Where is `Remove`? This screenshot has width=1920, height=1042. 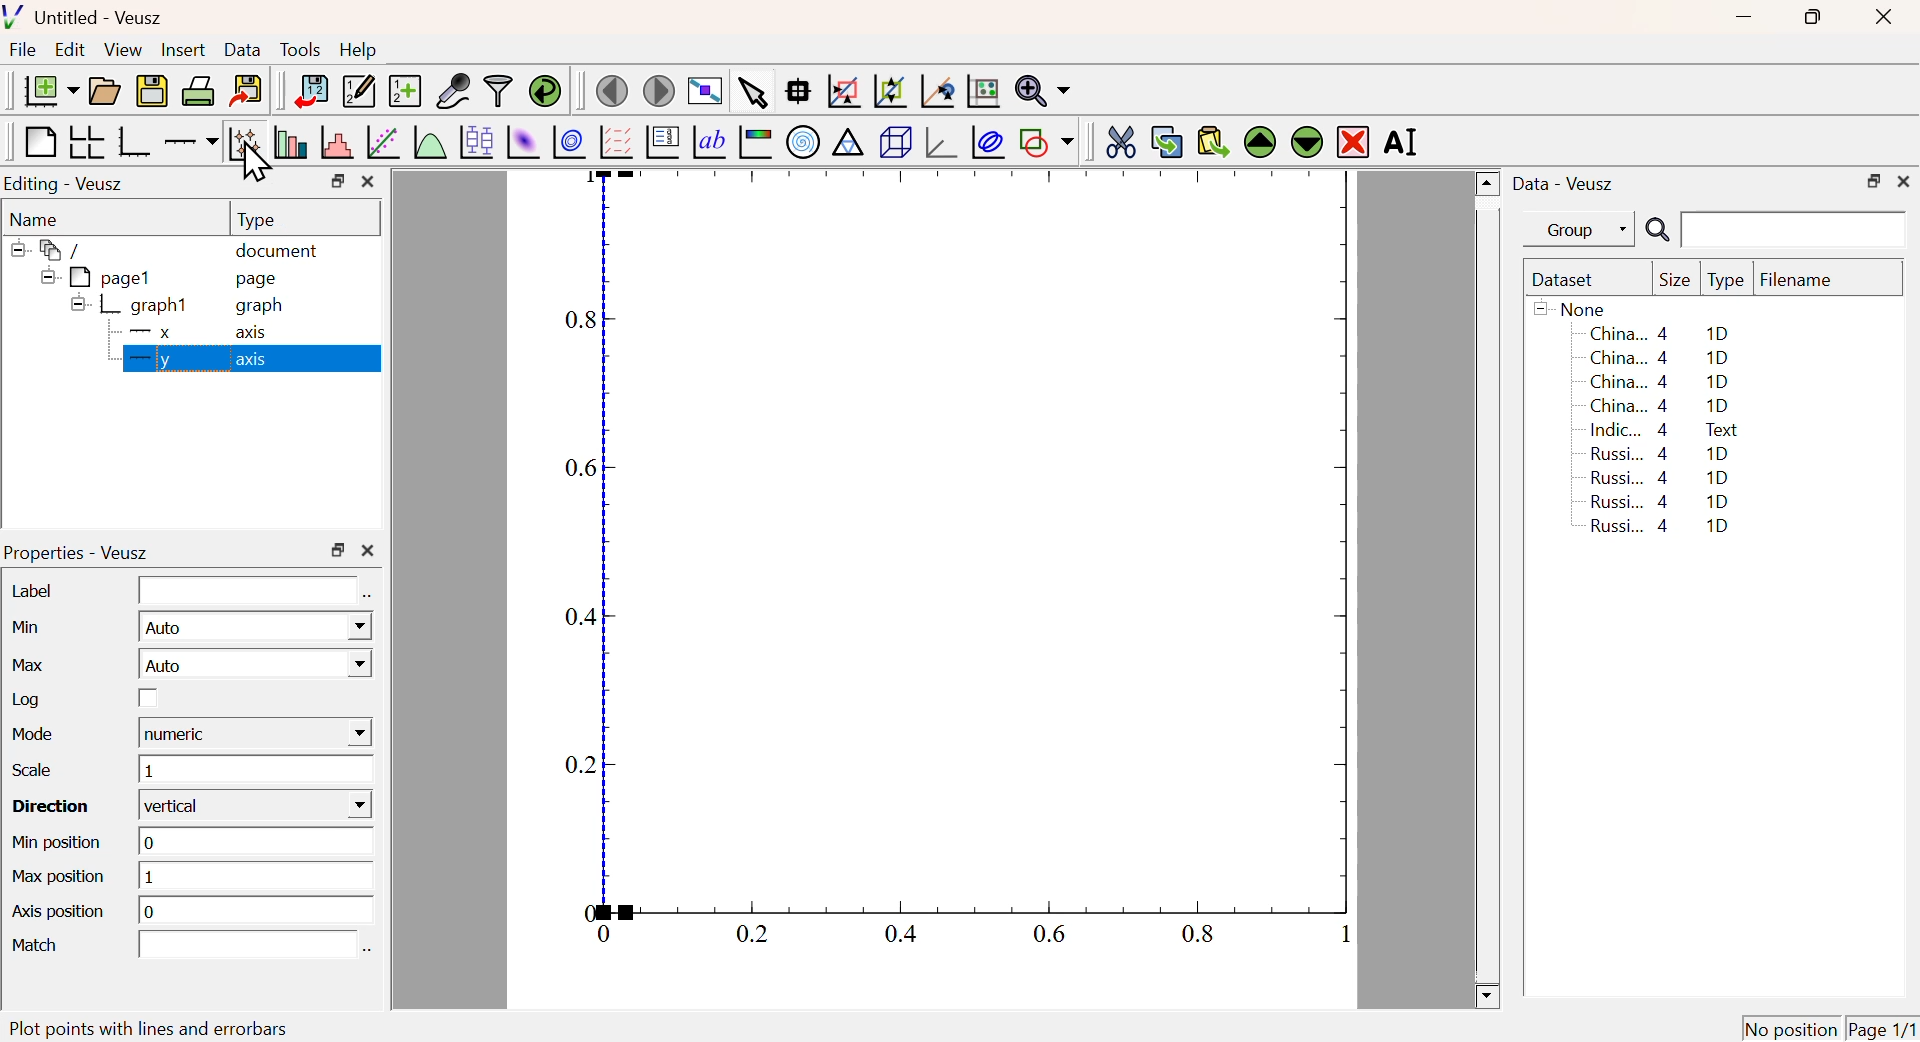
Remove is located at coordinates (1354, 143).